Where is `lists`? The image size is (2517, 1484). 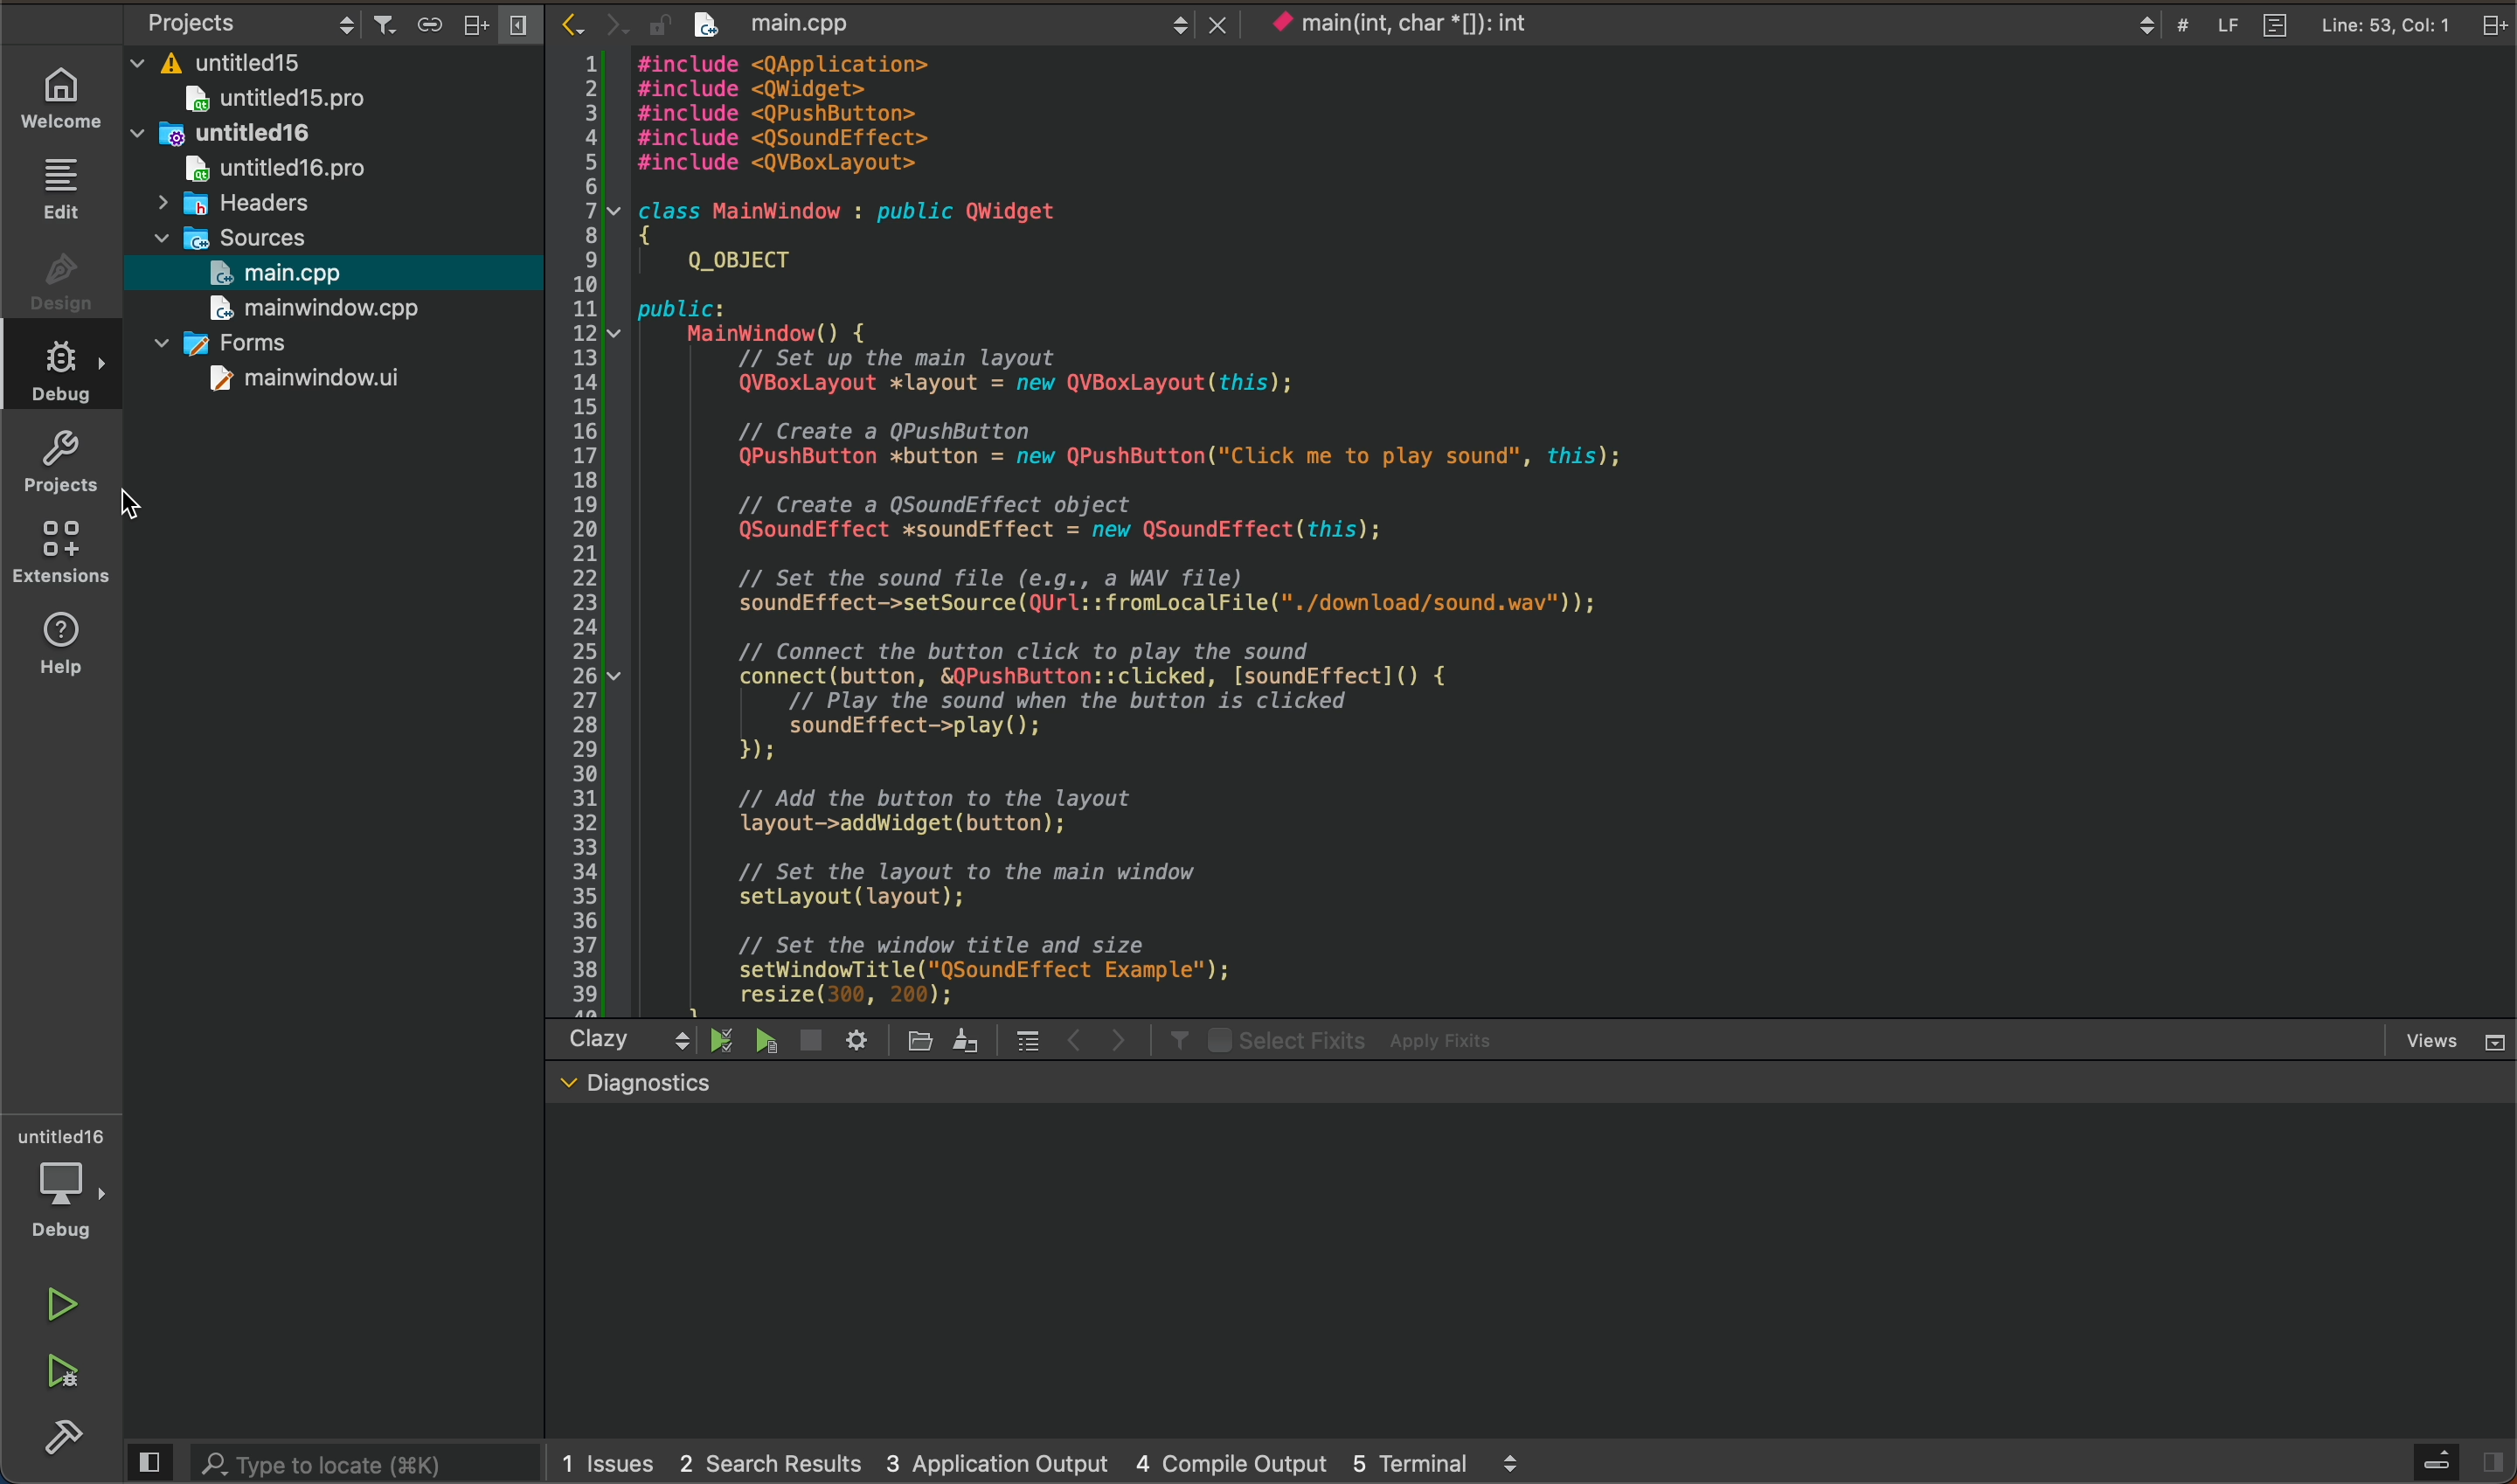 lists is located at coordinates (1016, 1038).